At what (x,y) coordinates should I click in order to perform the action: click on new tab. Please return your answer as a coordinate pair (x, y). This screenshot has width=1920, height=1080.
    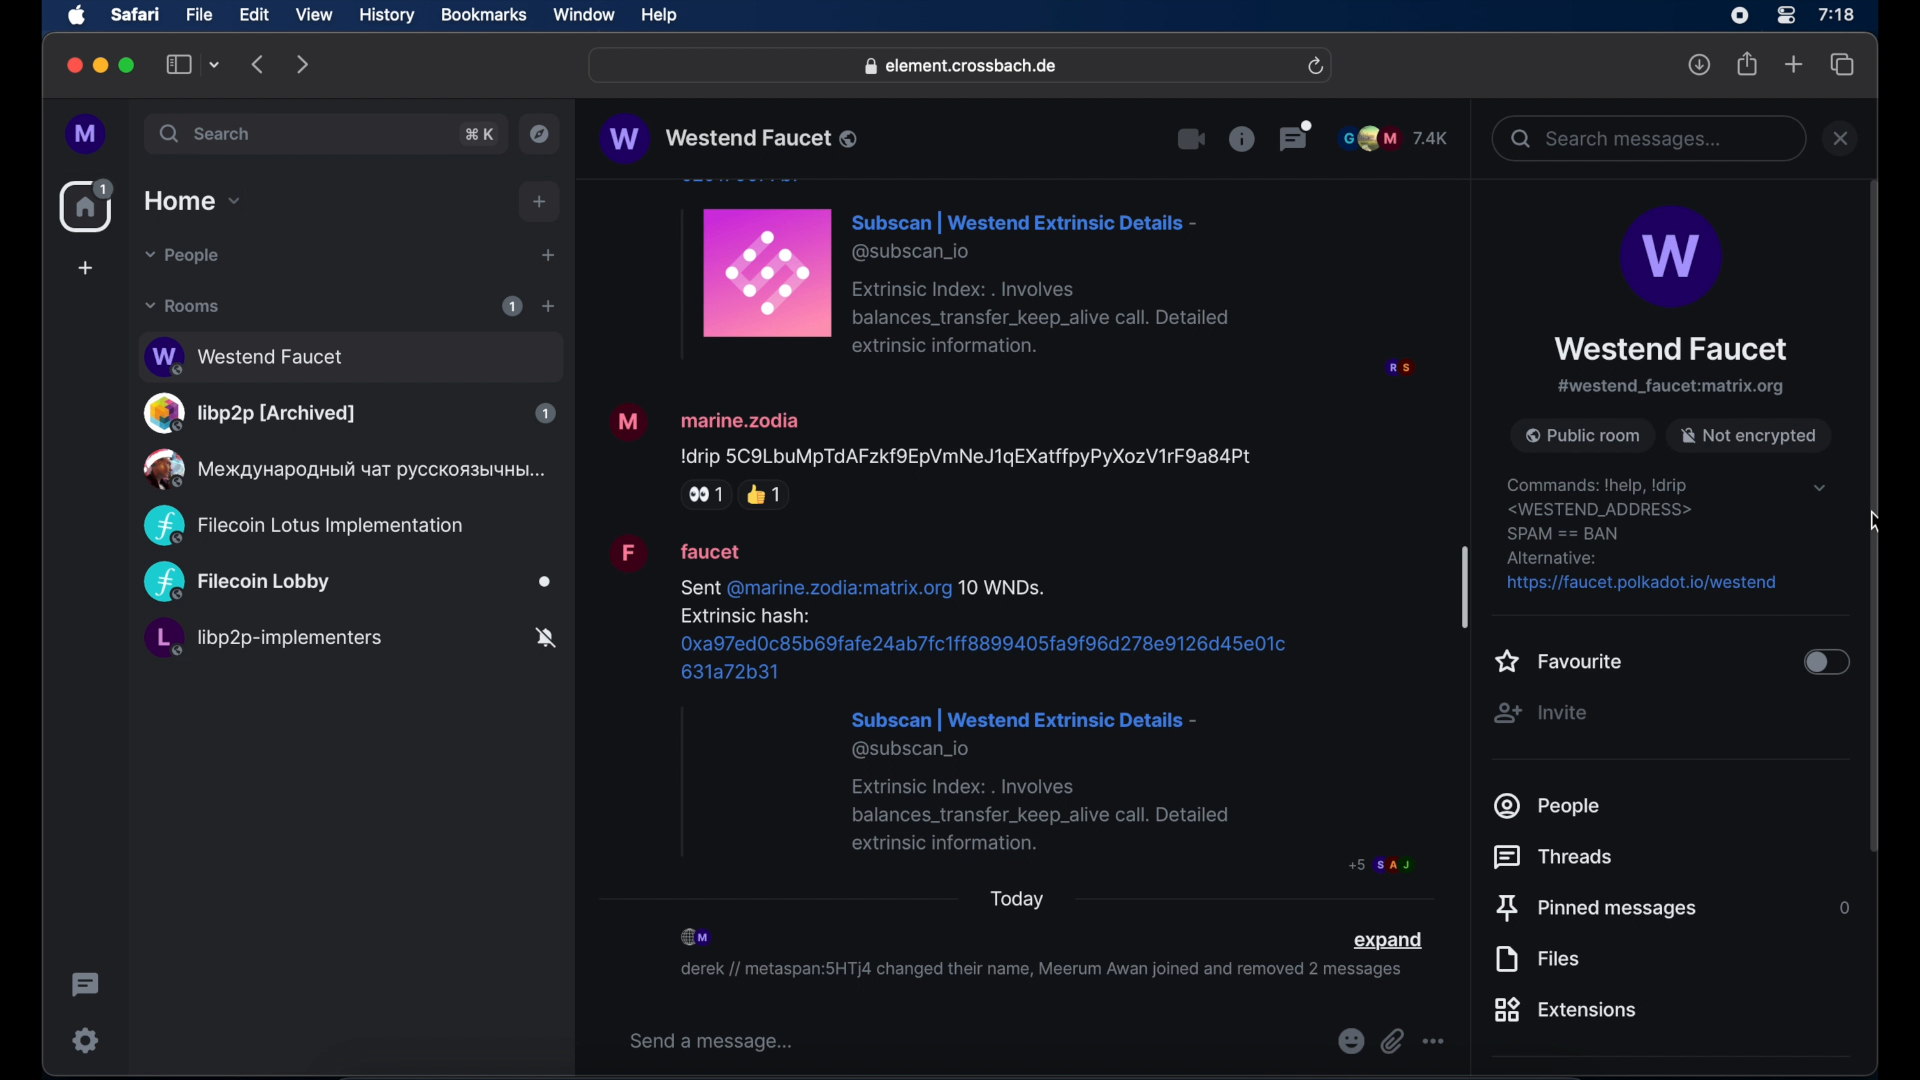
    Looking at the image, I should click on (1794, 63).